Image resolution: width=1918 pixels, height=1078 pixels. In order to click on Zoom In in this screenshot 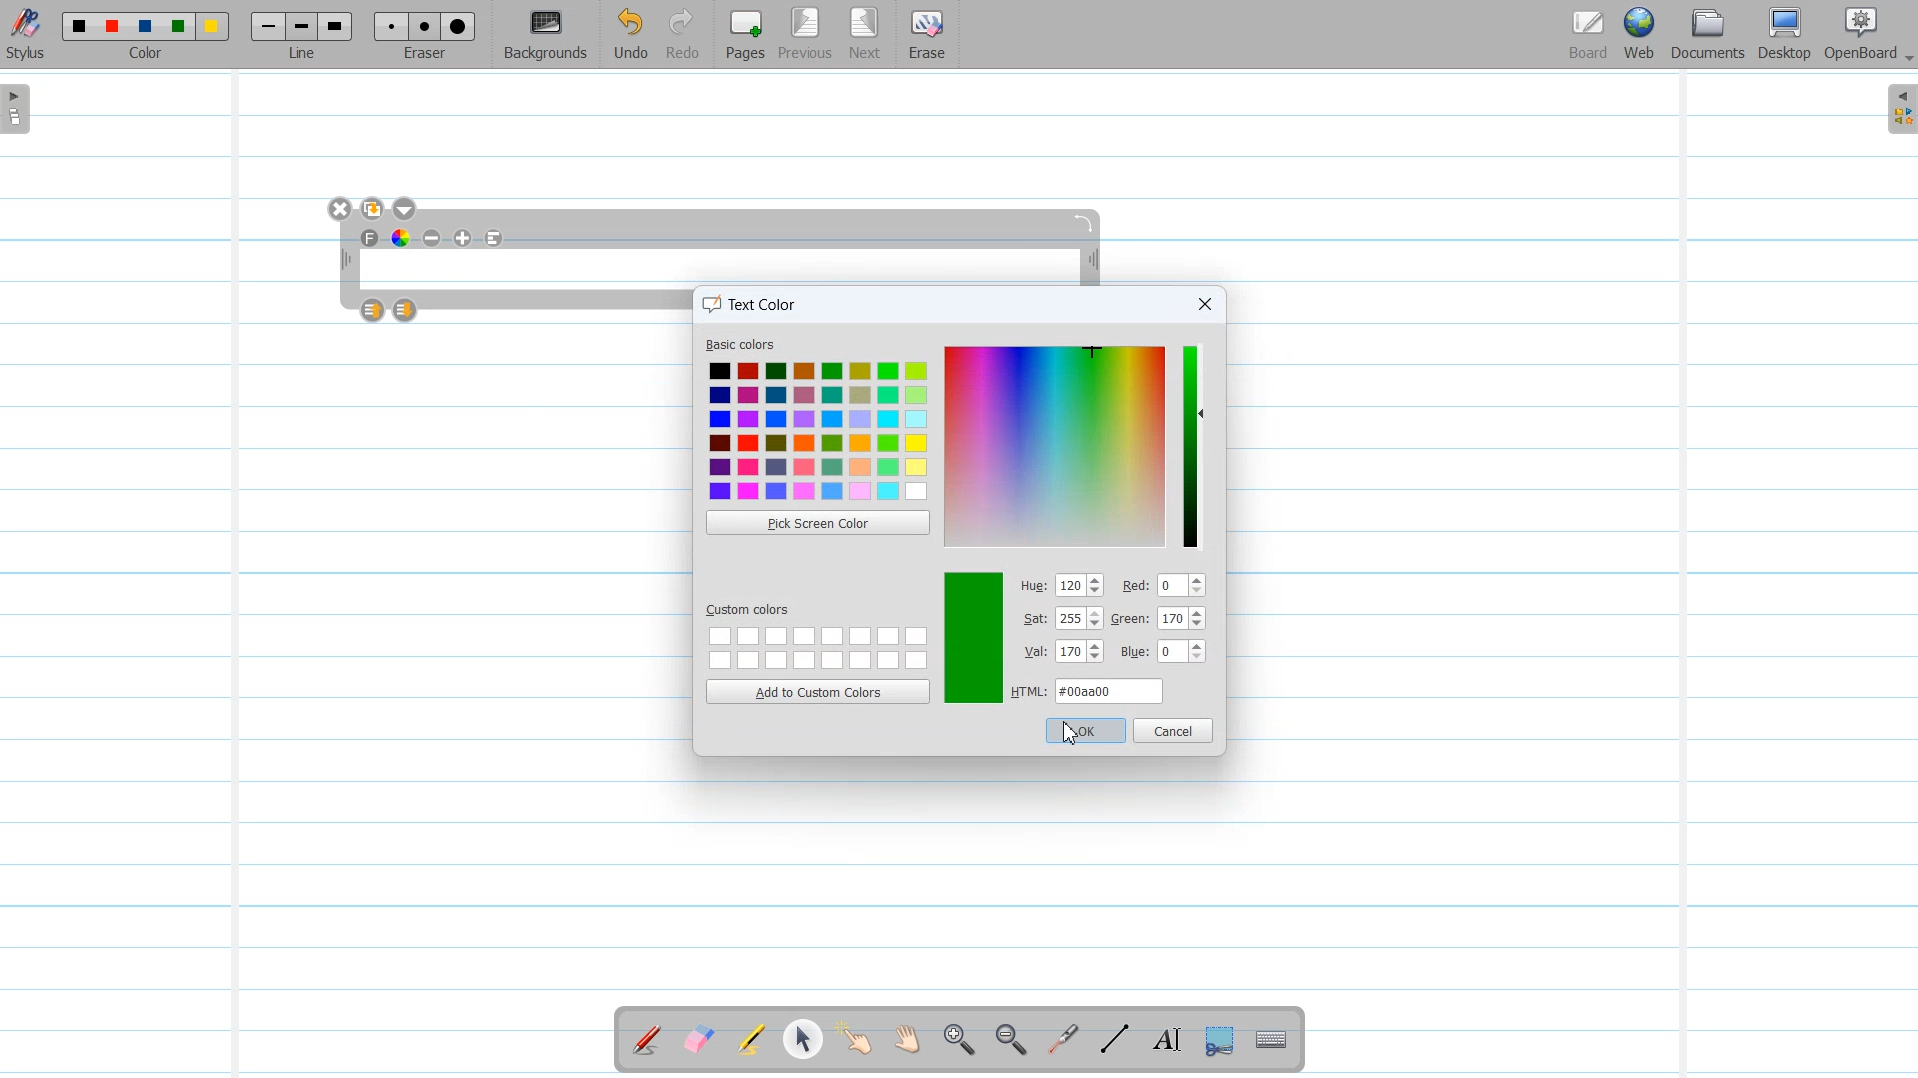, I will do `click(958, 1041)`.